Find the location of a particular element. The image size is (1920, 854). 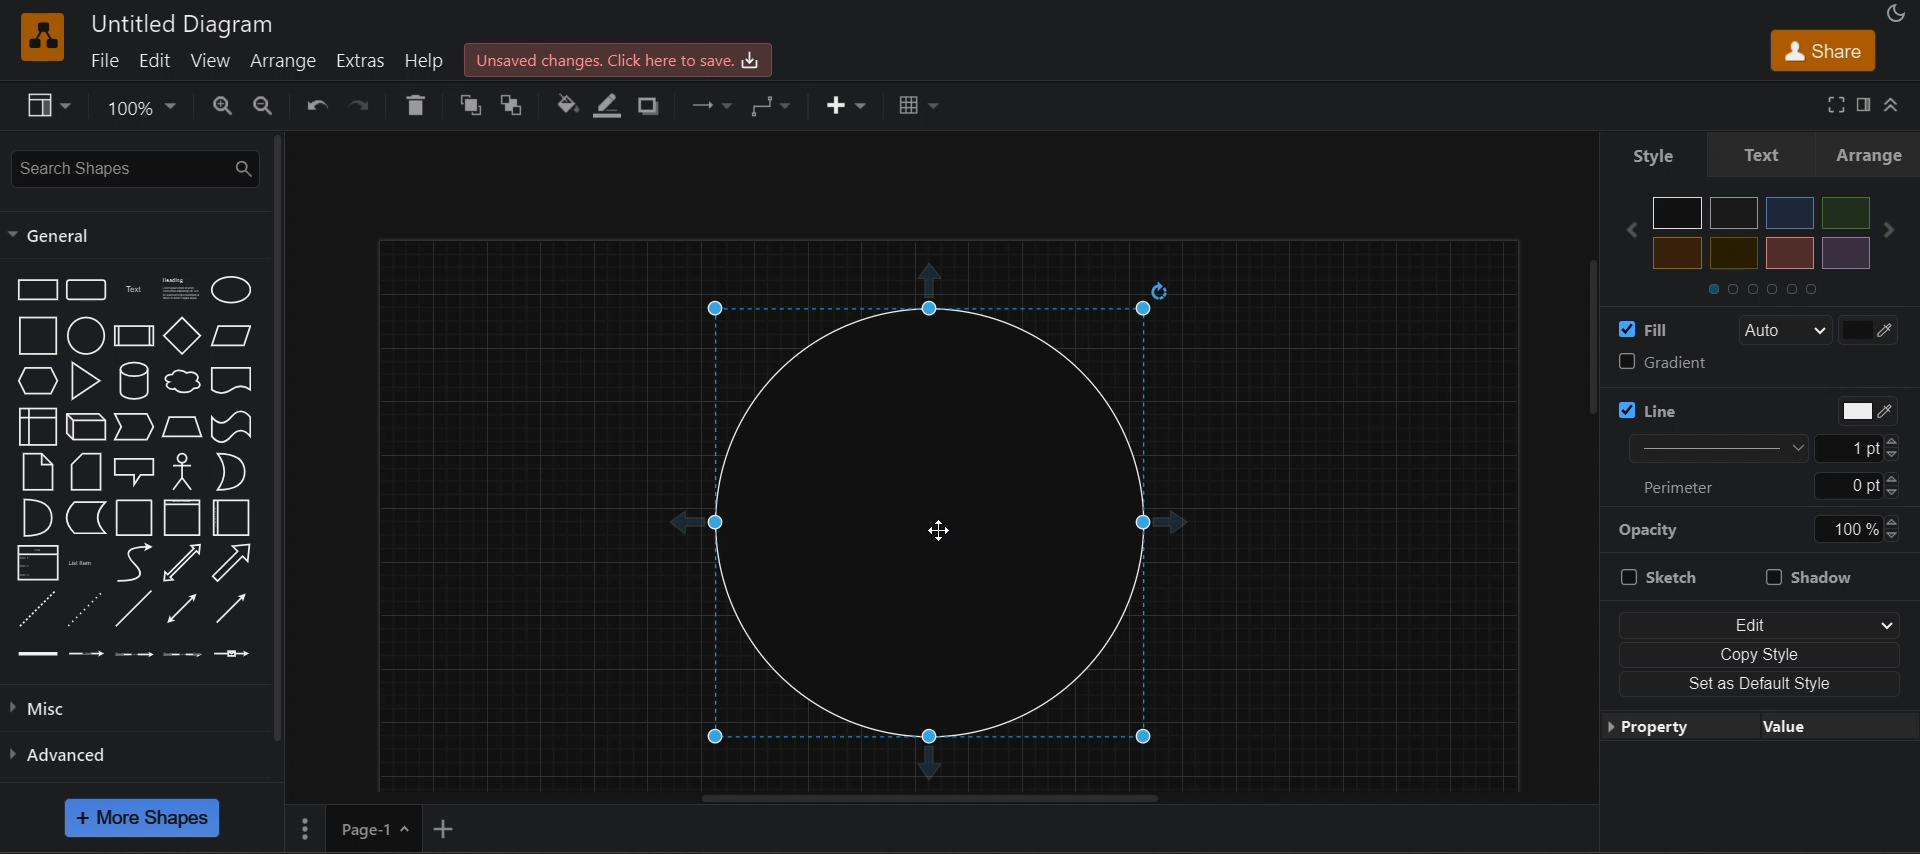

callout is located at coordinates (136, 474).